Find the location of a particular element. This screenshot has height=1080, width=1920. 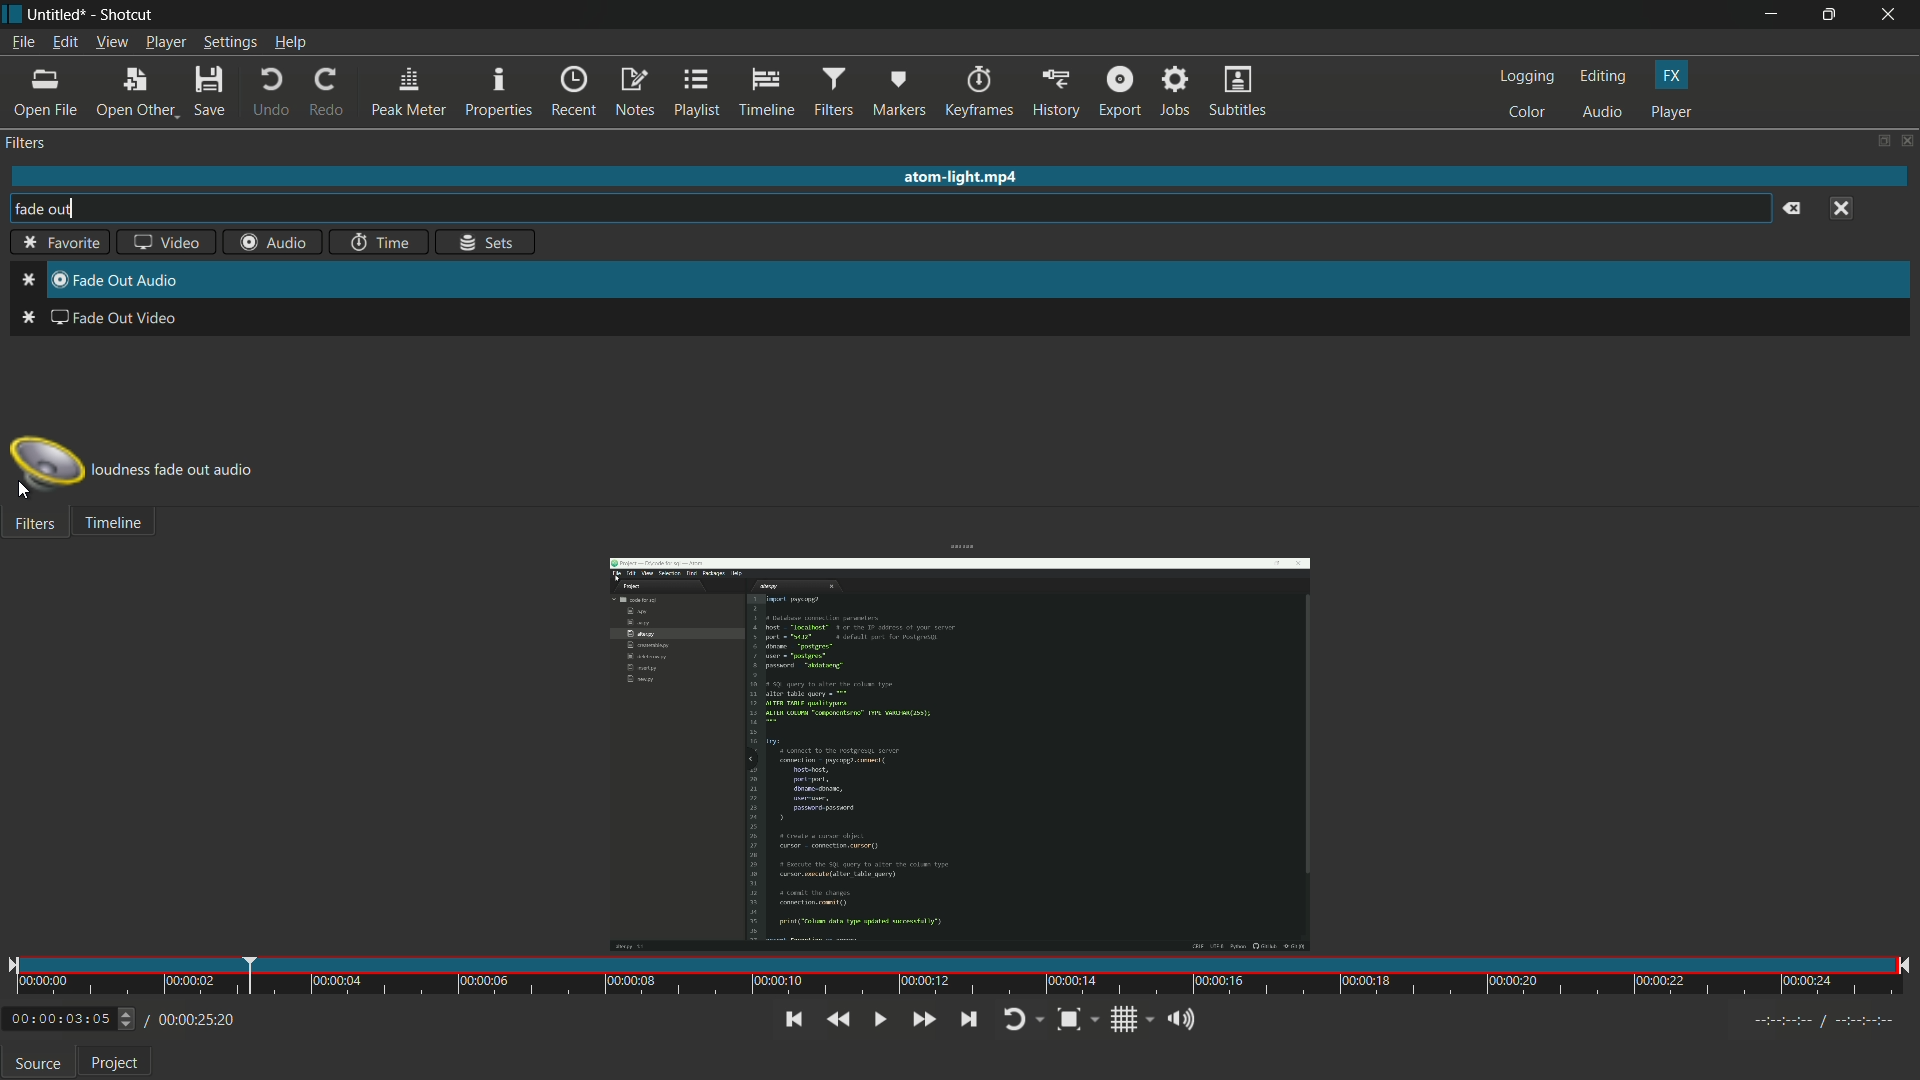

player is located at coordinates (1673, 112).